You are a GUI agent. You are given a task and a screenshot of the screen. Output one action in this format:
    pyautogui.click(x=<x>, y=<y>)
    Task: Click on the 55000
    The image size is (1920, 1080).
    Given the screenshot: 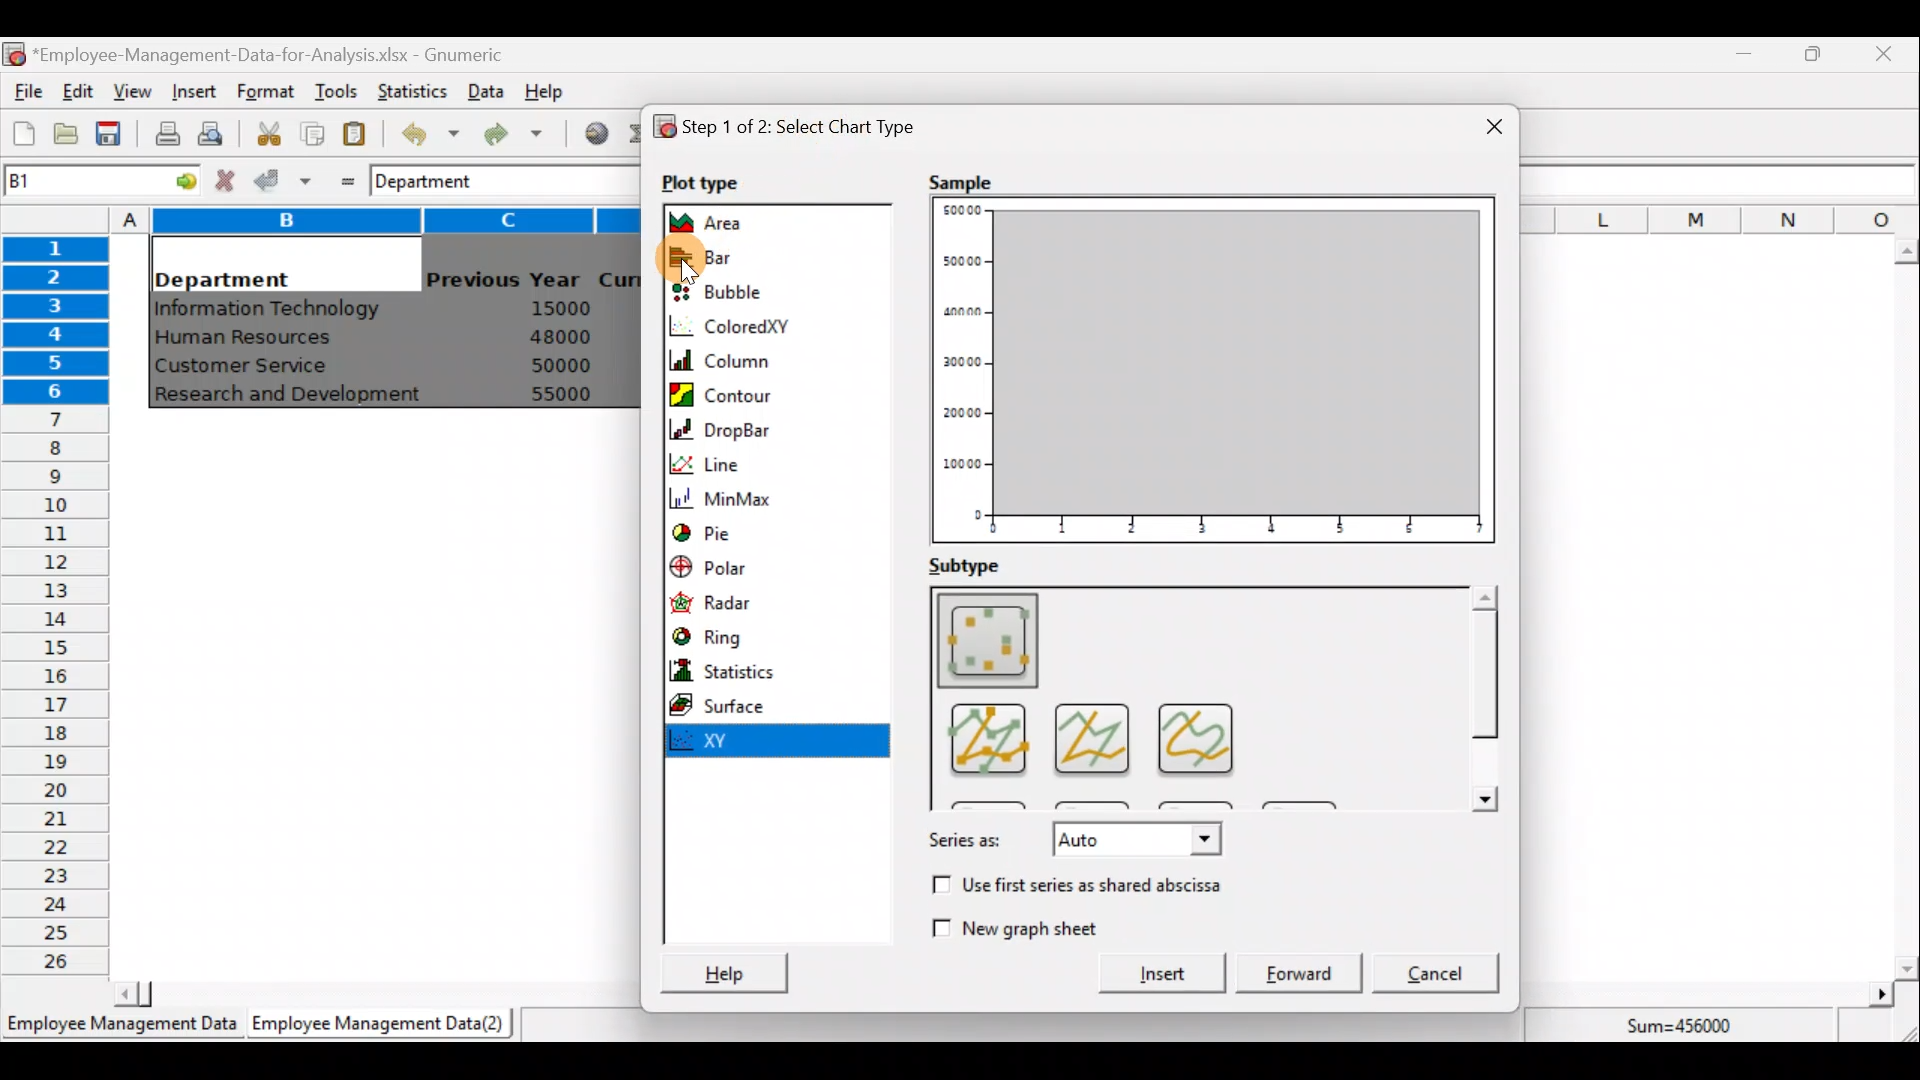 What is the action you would take?
    pyautogui.click(x=562, y=394)
    